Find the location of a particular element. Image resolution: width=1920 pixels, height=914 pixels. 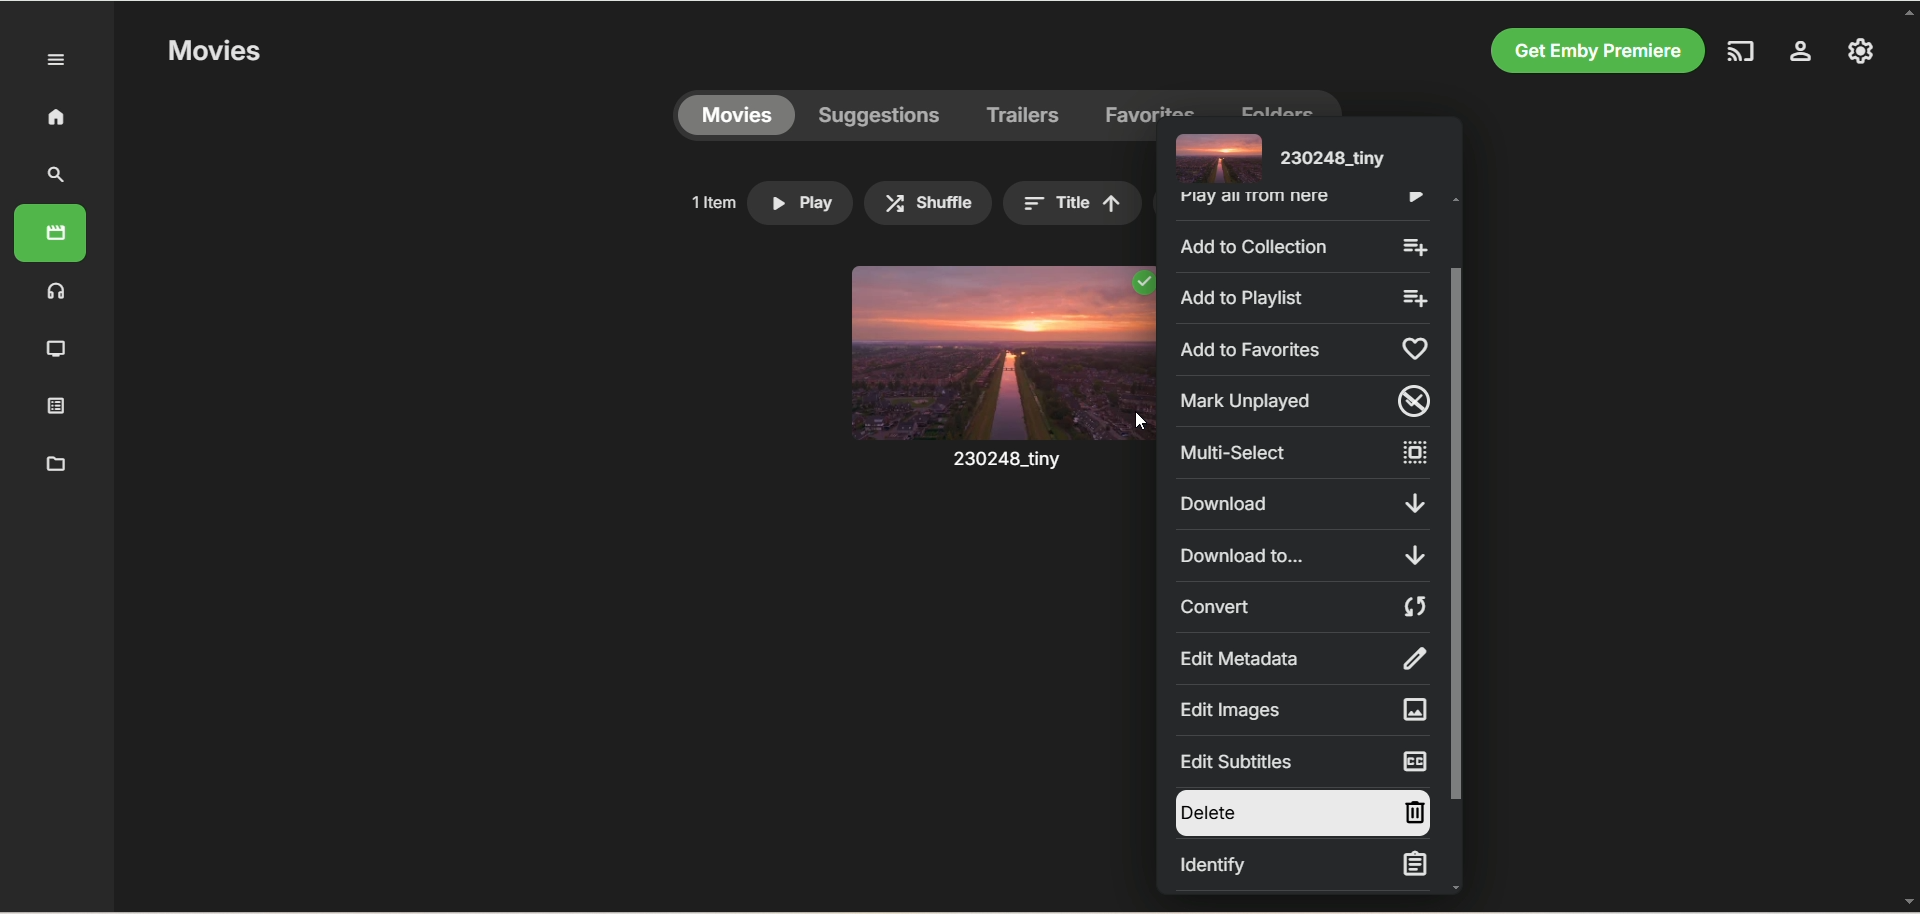

metadata manager is located at coordinates (52, 462).